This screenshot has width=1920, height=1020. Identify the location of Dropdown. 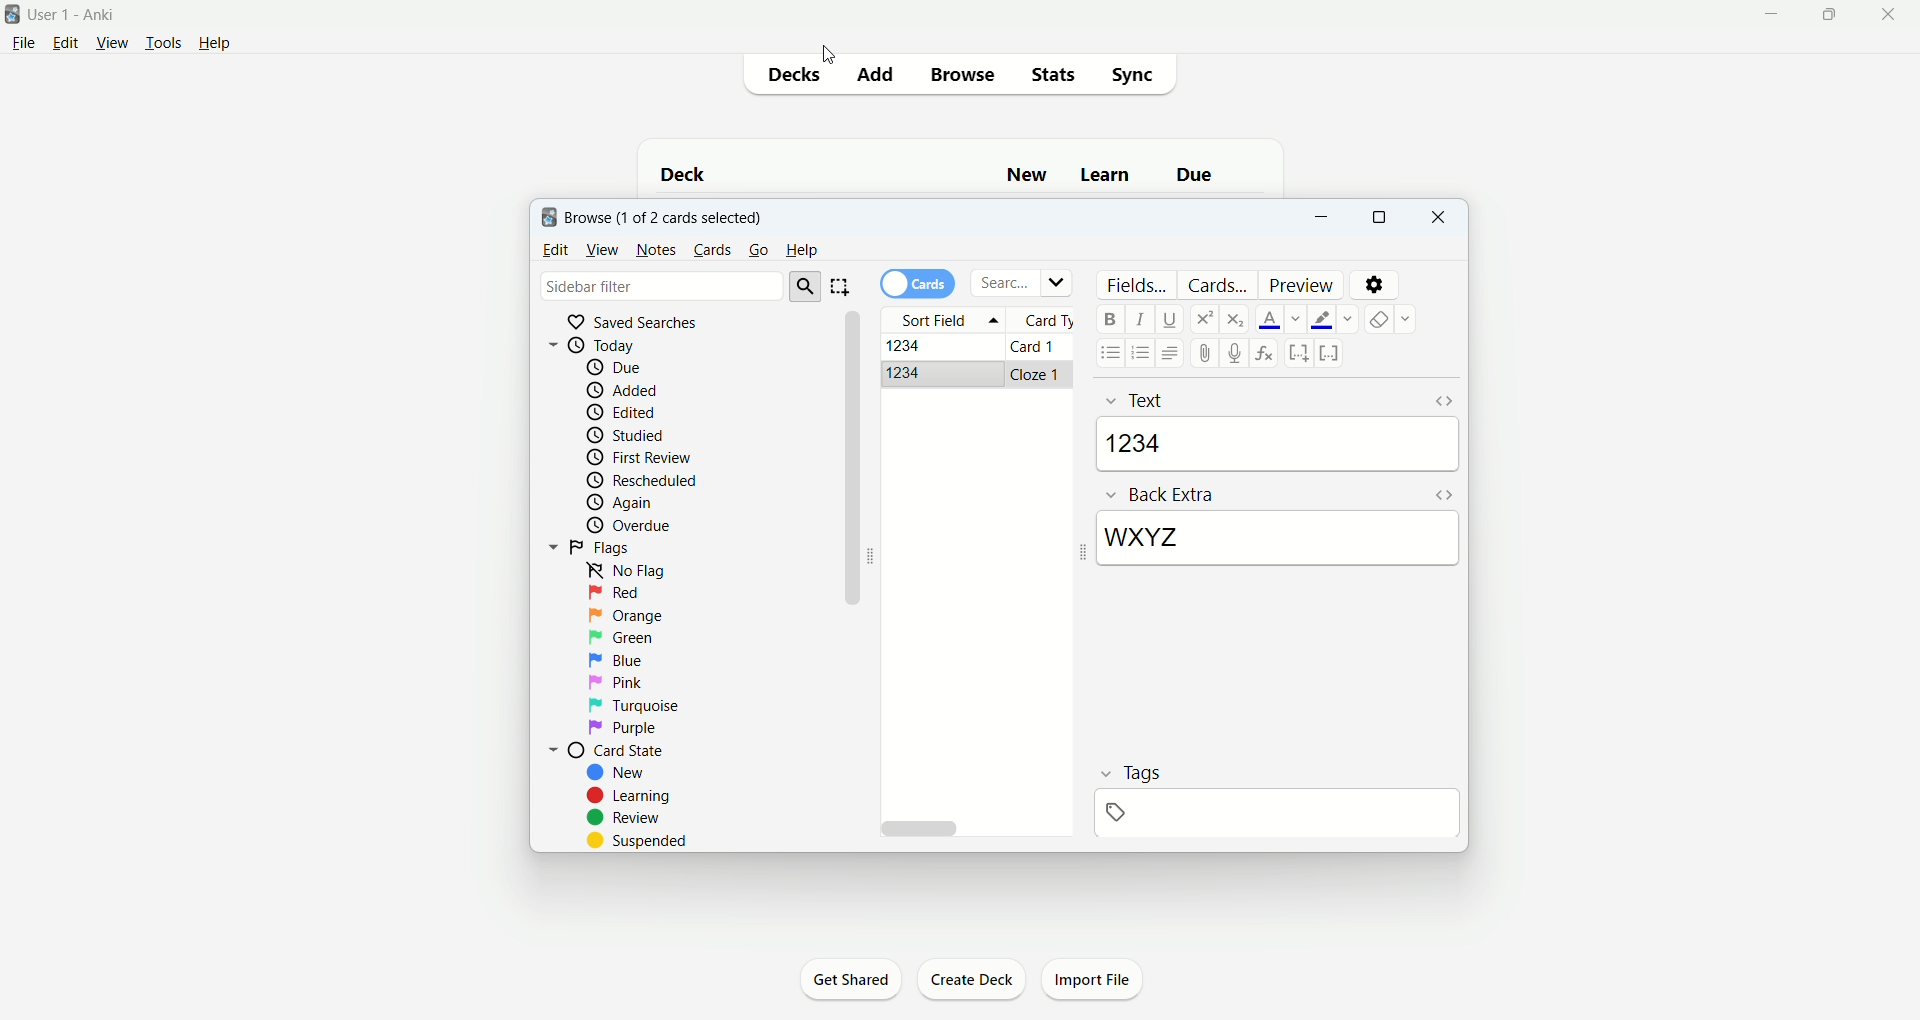
(1063, 278).